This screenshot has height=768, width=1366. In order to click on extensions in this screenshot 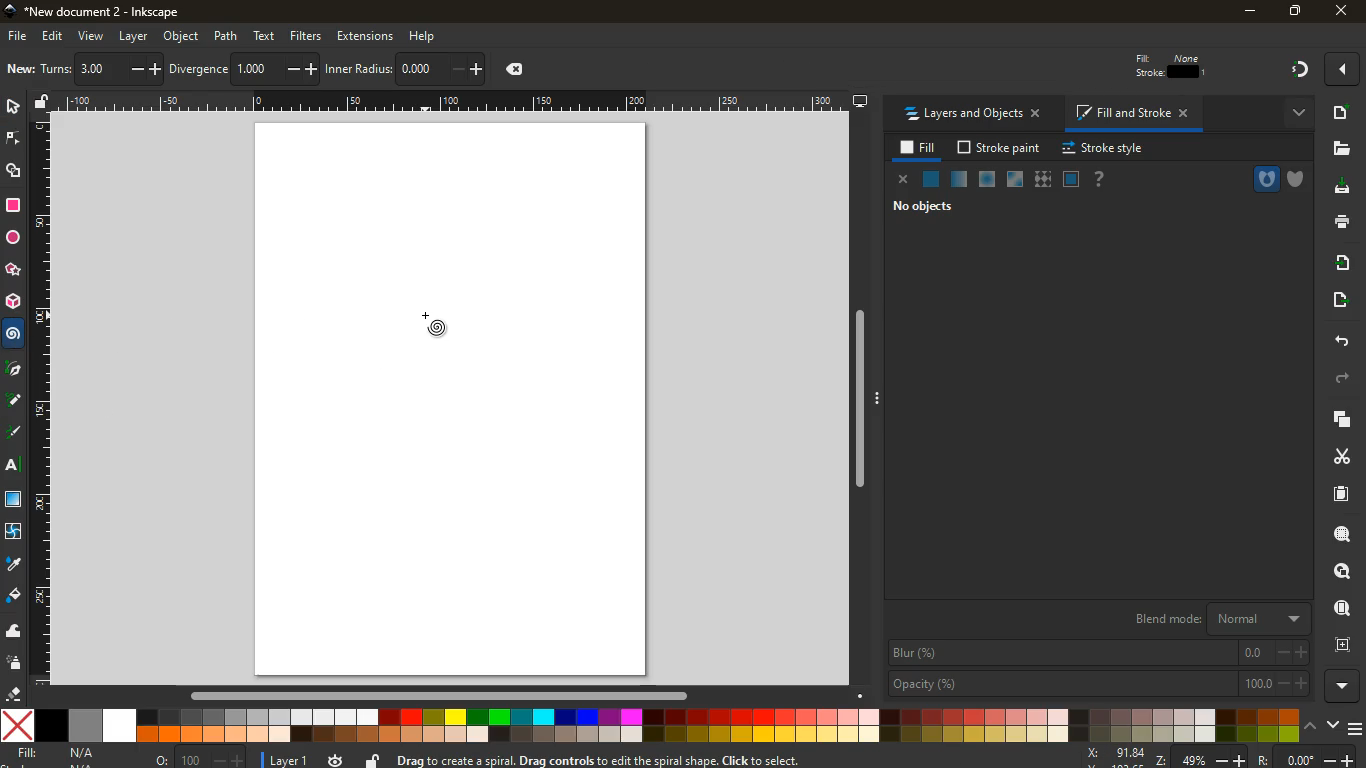, I will do `click(366, 36)`.